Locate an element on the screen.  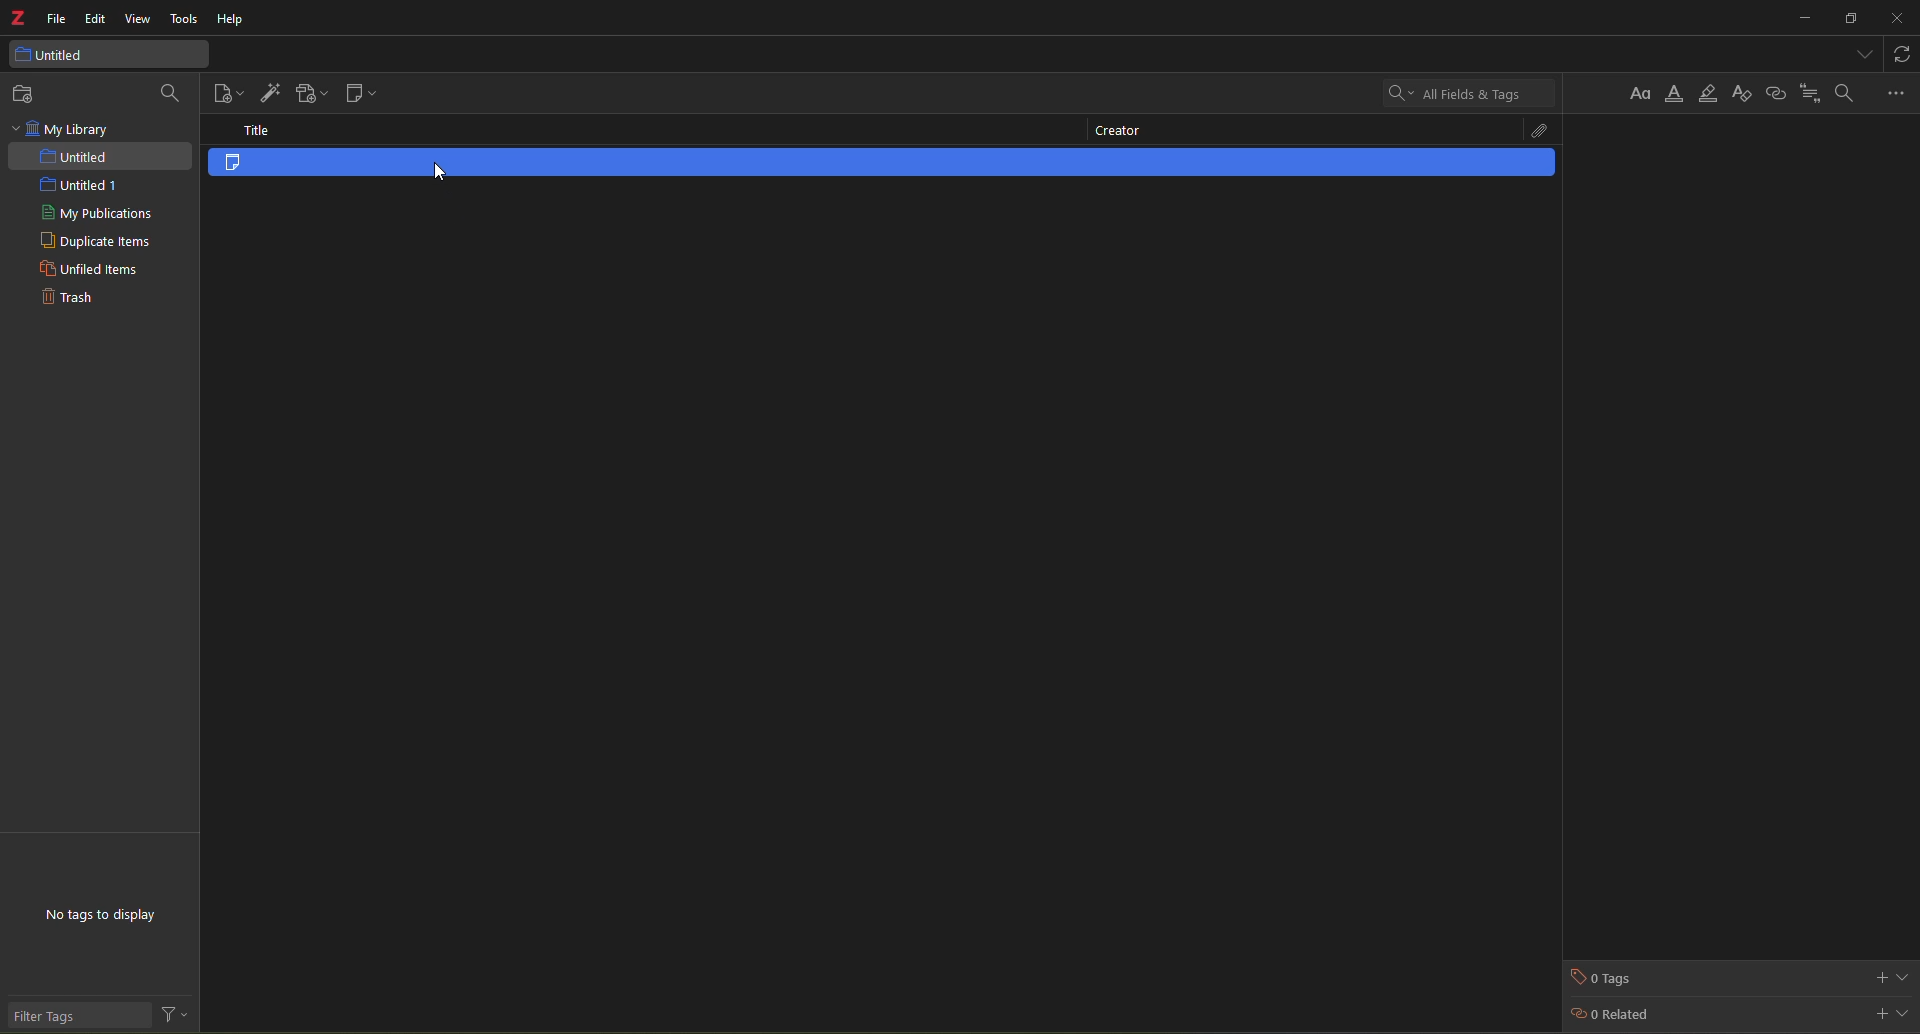
new item is located at coordinates (227, 94).